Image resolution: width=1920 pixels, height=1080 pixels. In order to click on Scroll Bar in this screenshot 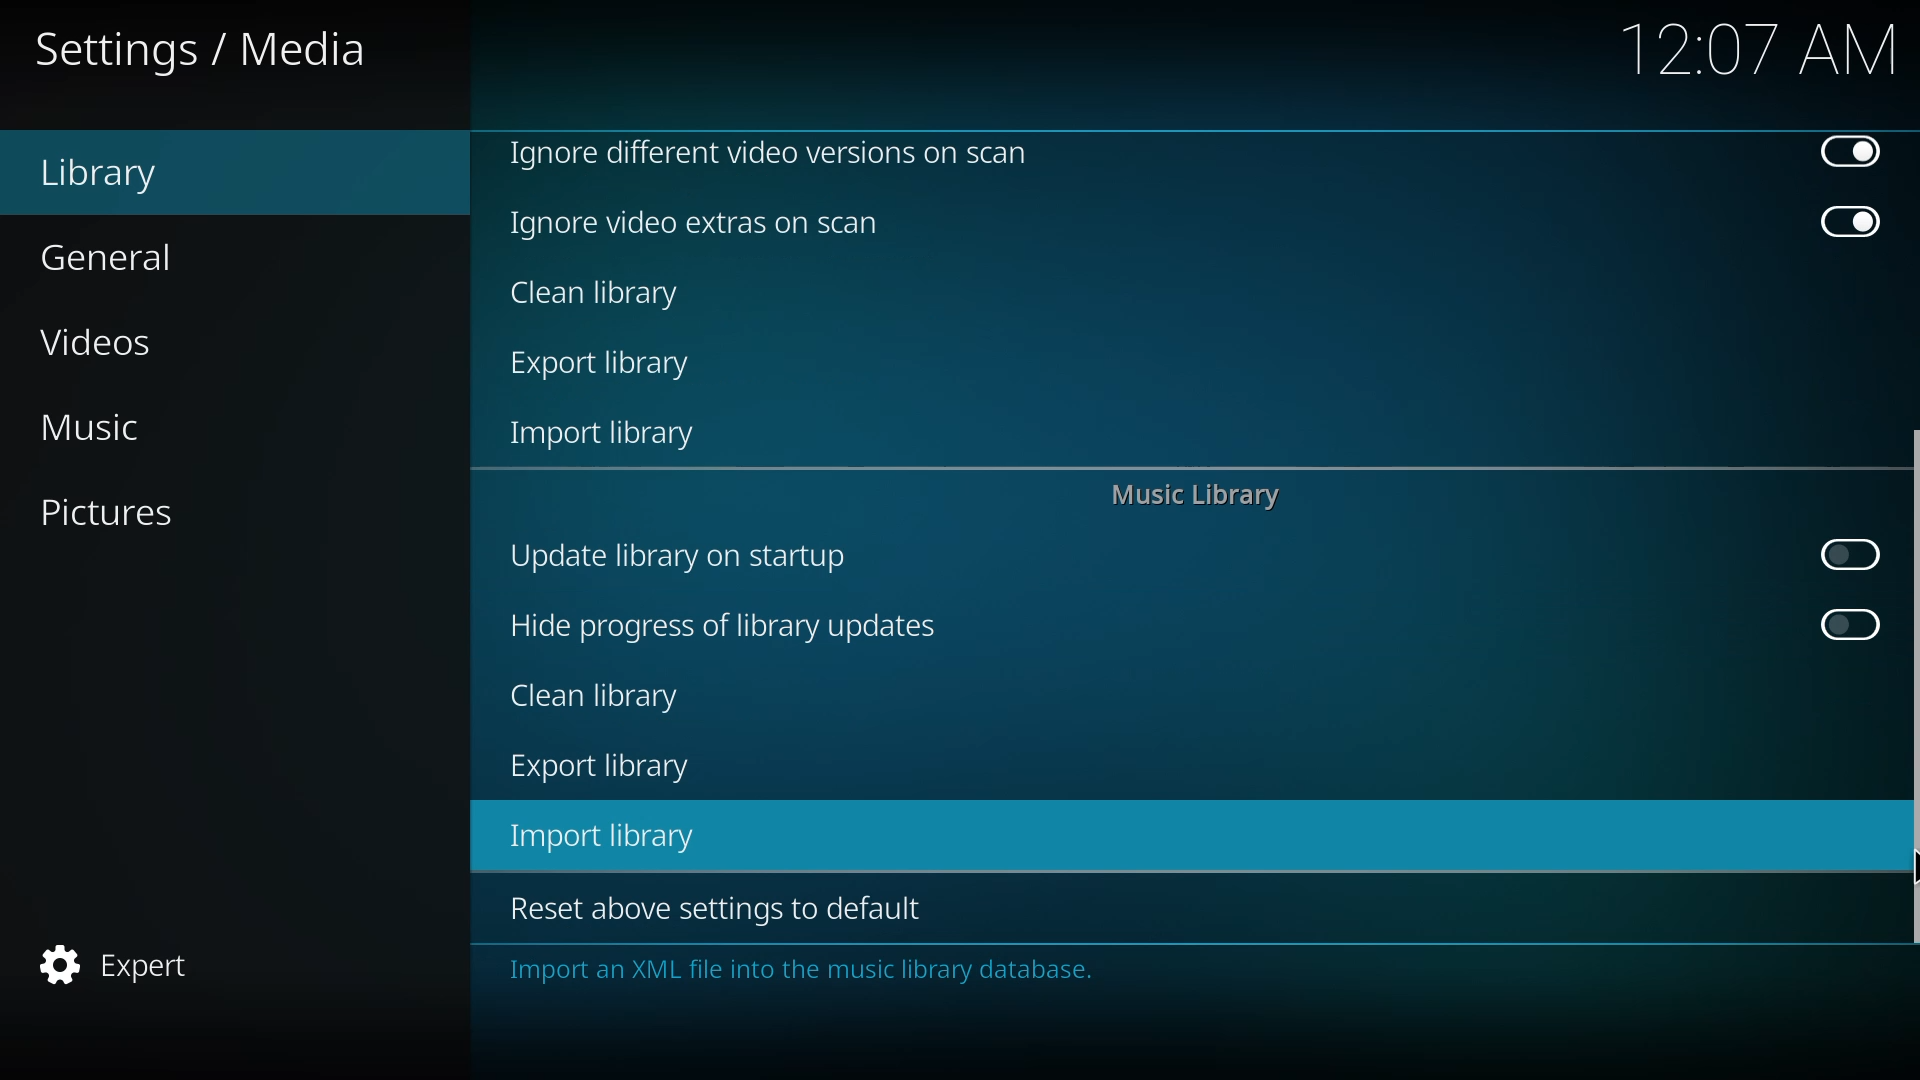, I will do `click(1926, 688)`.